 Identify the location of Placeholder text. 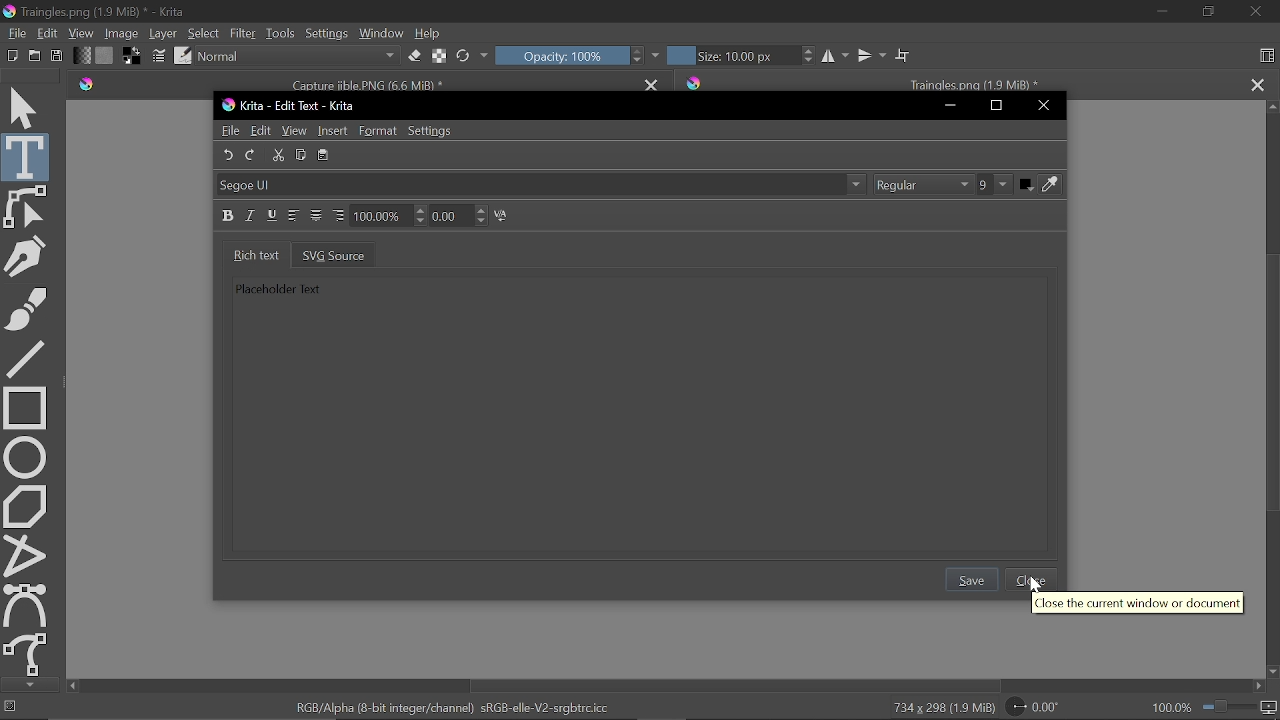
(275, 287).